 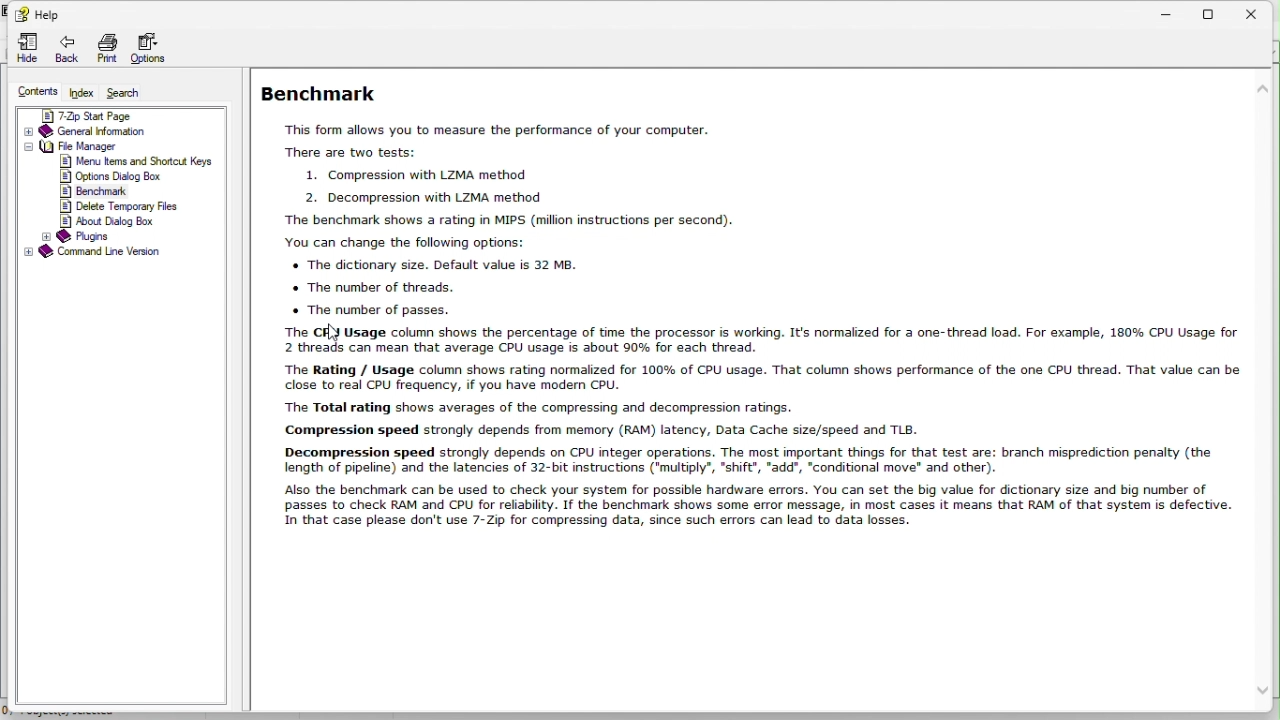 What do you see at coordinates (144, 191) in the screenshot?
I see `file Manager sub menus` at bounding box center [144, 191].